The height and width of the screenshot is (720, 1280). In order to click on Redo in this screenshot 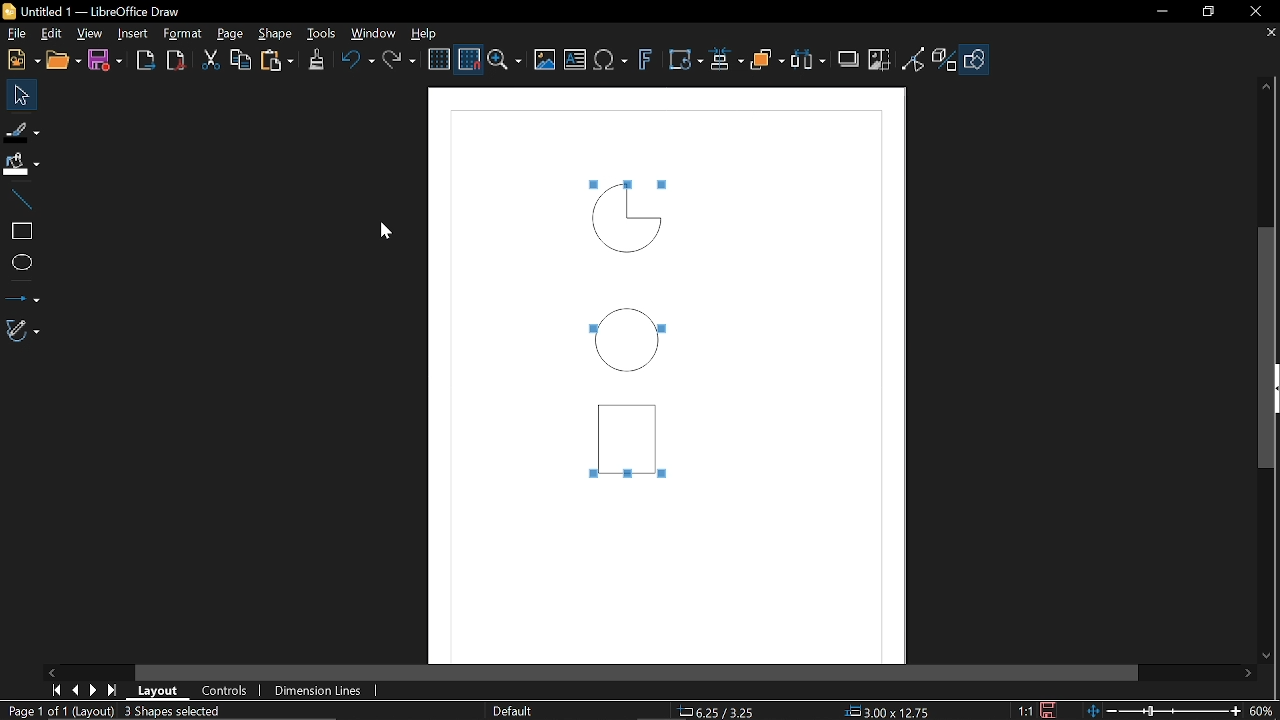, I will do `click(402, 61)`.